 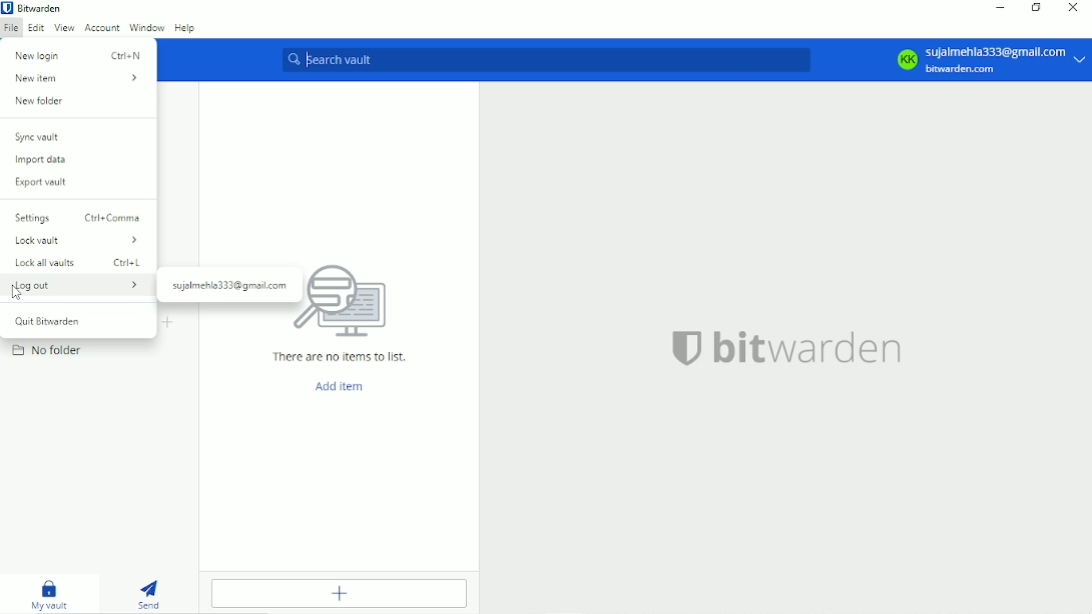 I want to click on logo, so click(x=686, y=348).